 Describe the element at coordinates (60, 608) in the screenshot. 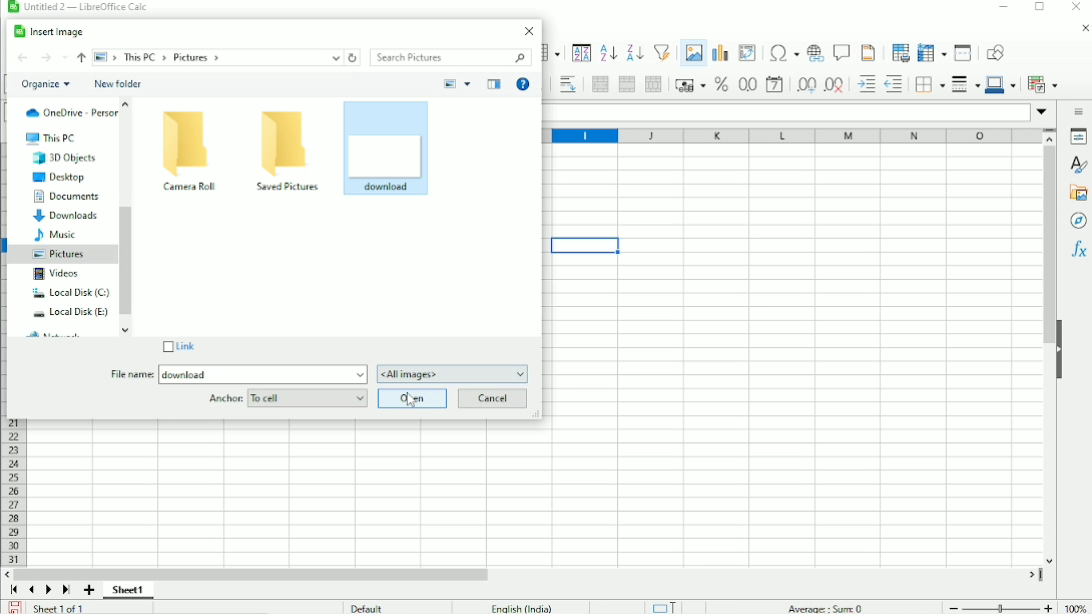

I see `Sheet 1 of 1` at that location.